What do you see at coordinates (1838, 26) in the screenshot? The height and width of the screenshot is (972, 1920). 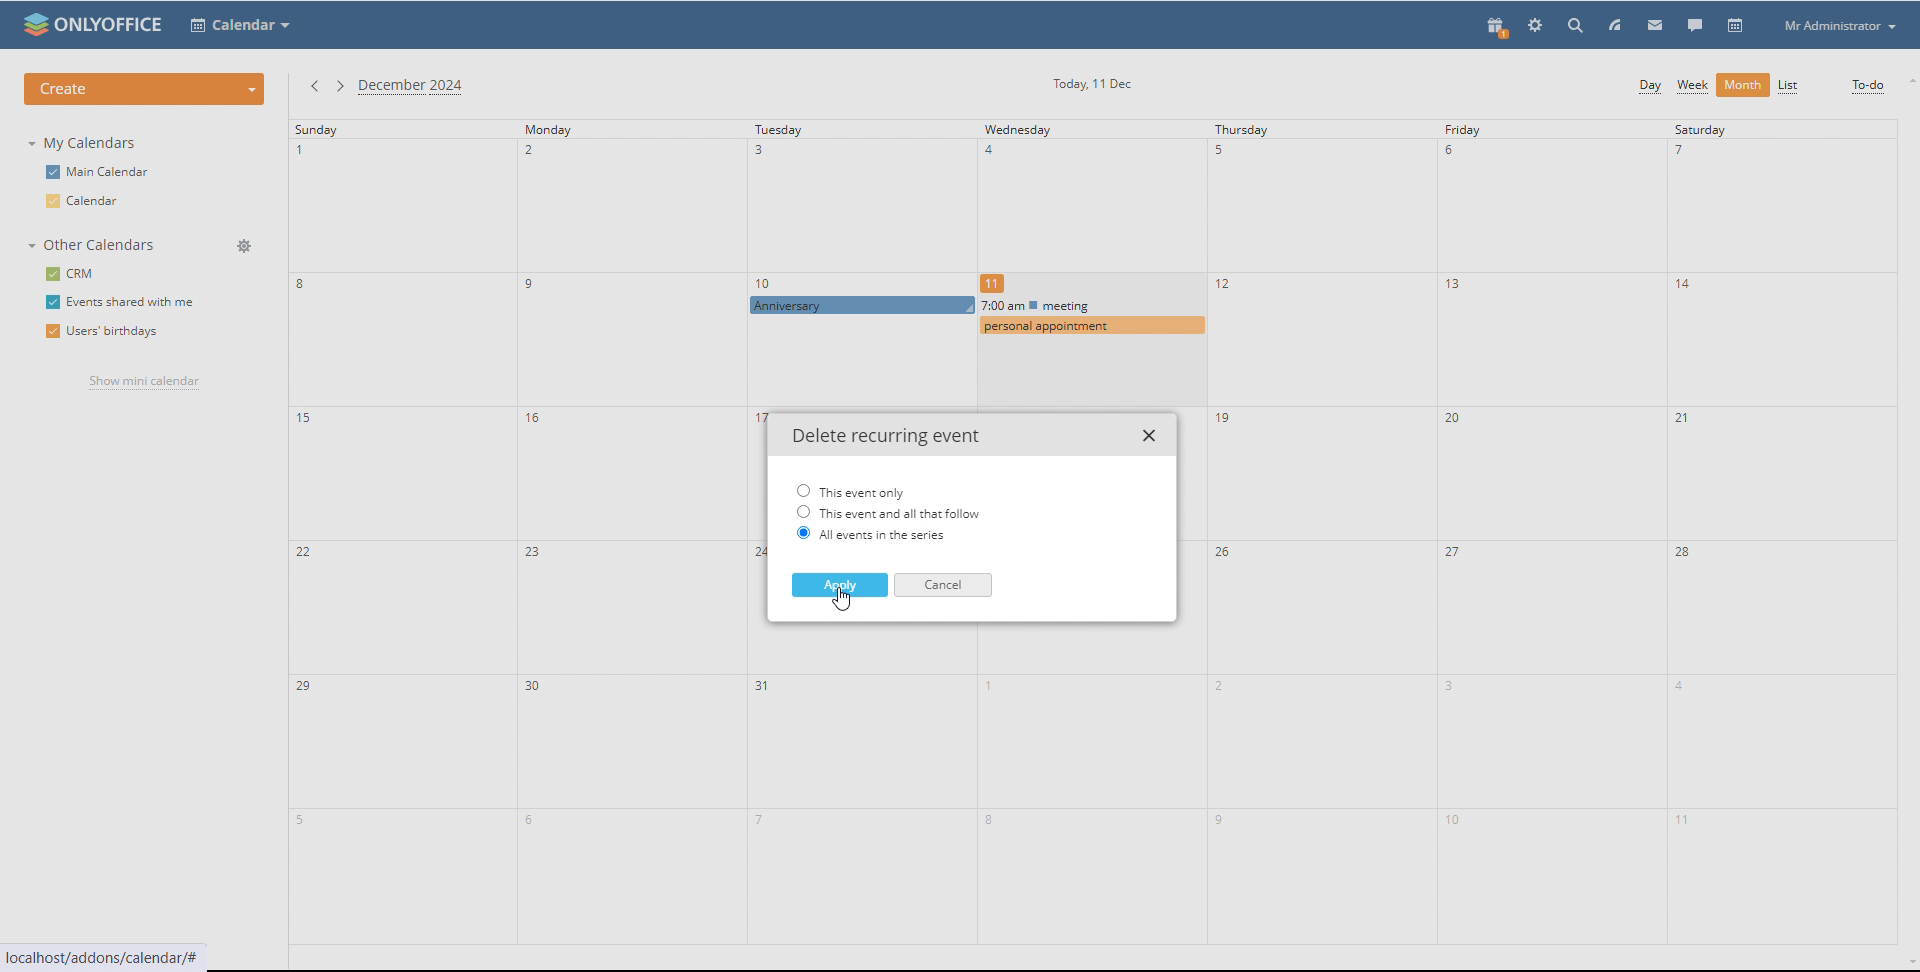 I see `profile` at bounding box center [1838, 26].